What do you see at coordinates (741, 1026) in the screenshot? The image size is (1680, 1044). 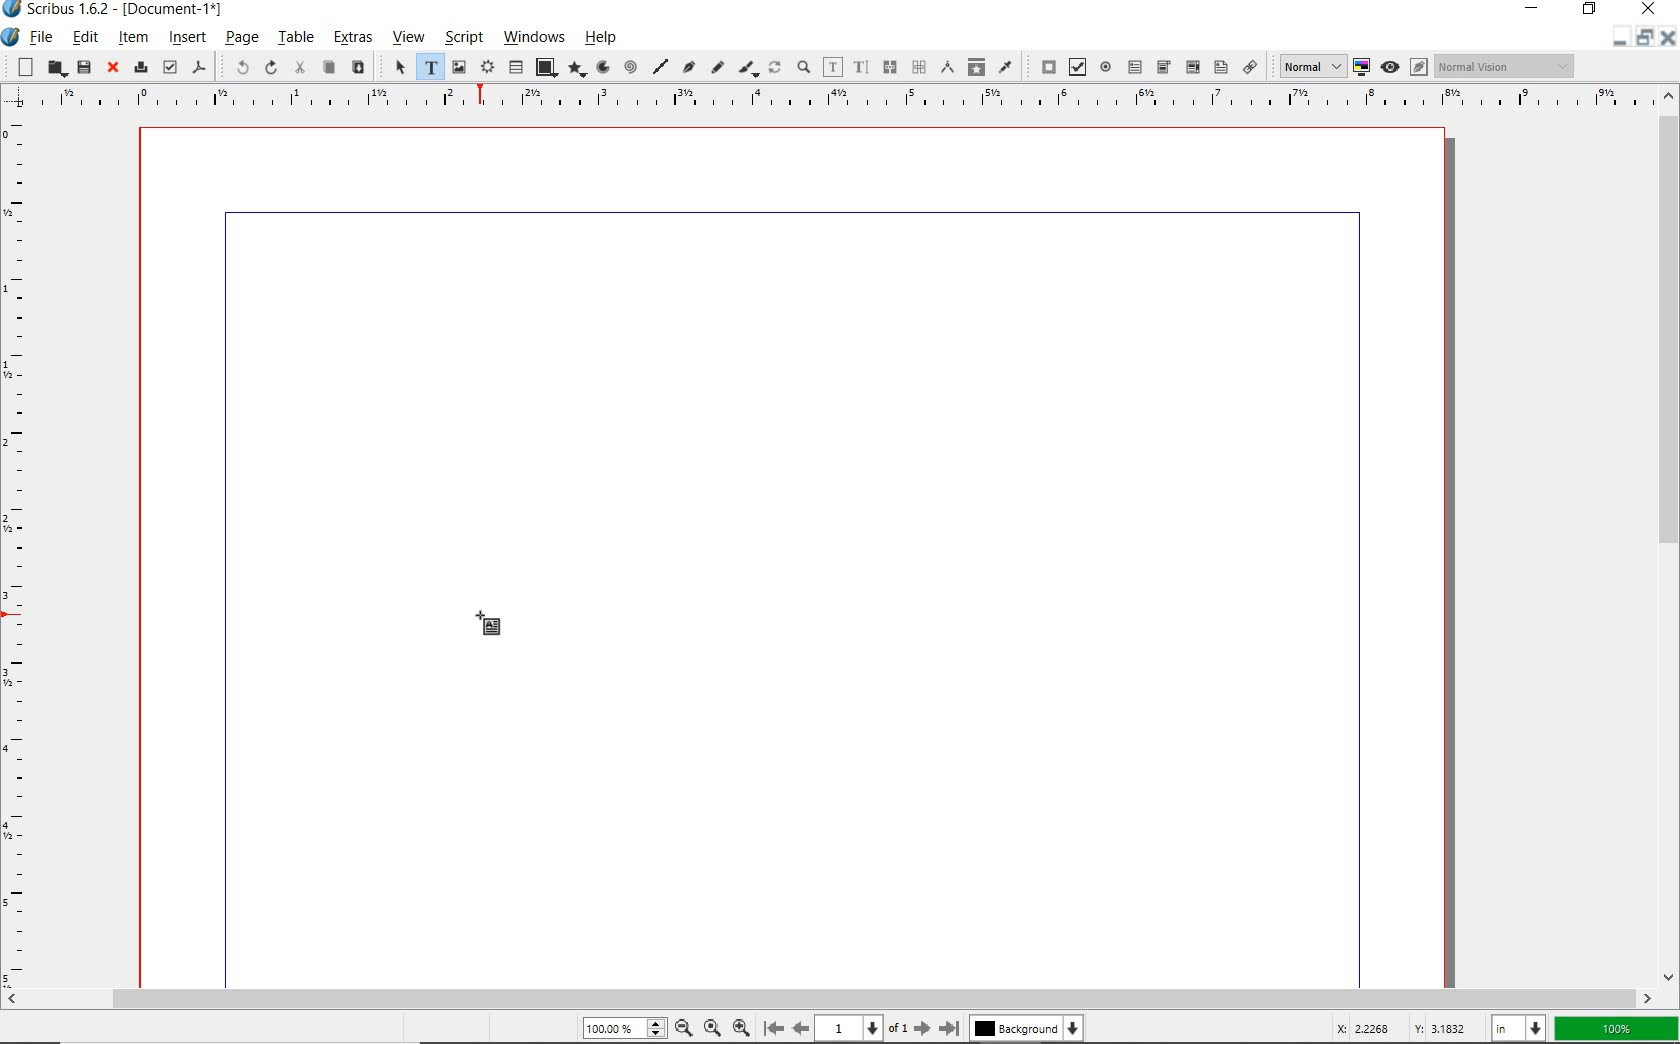 I see `Zoom in` at bounding box center [741, 1026].